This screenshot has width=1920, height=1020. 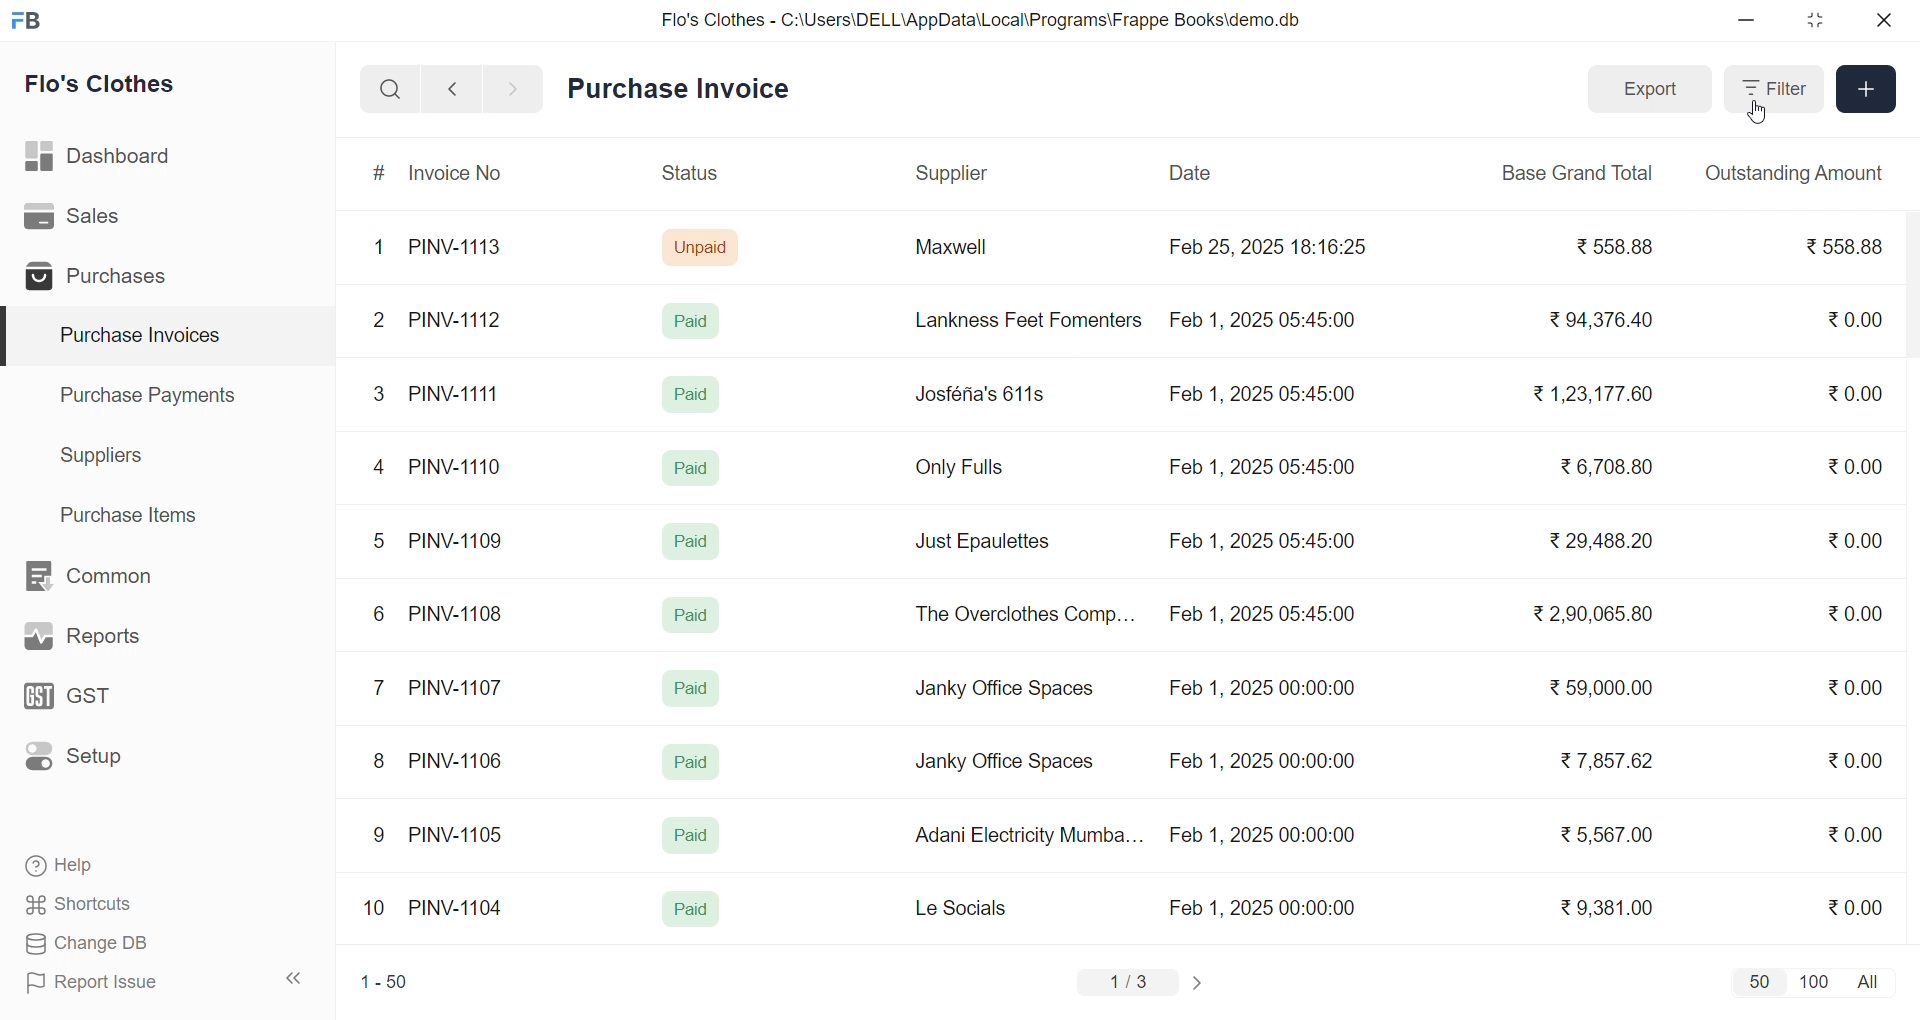 What do you see at coordinates (1004, 764) in the screenshot?
I see `Janky Office Spaces` at bounding box center [1004, 764].